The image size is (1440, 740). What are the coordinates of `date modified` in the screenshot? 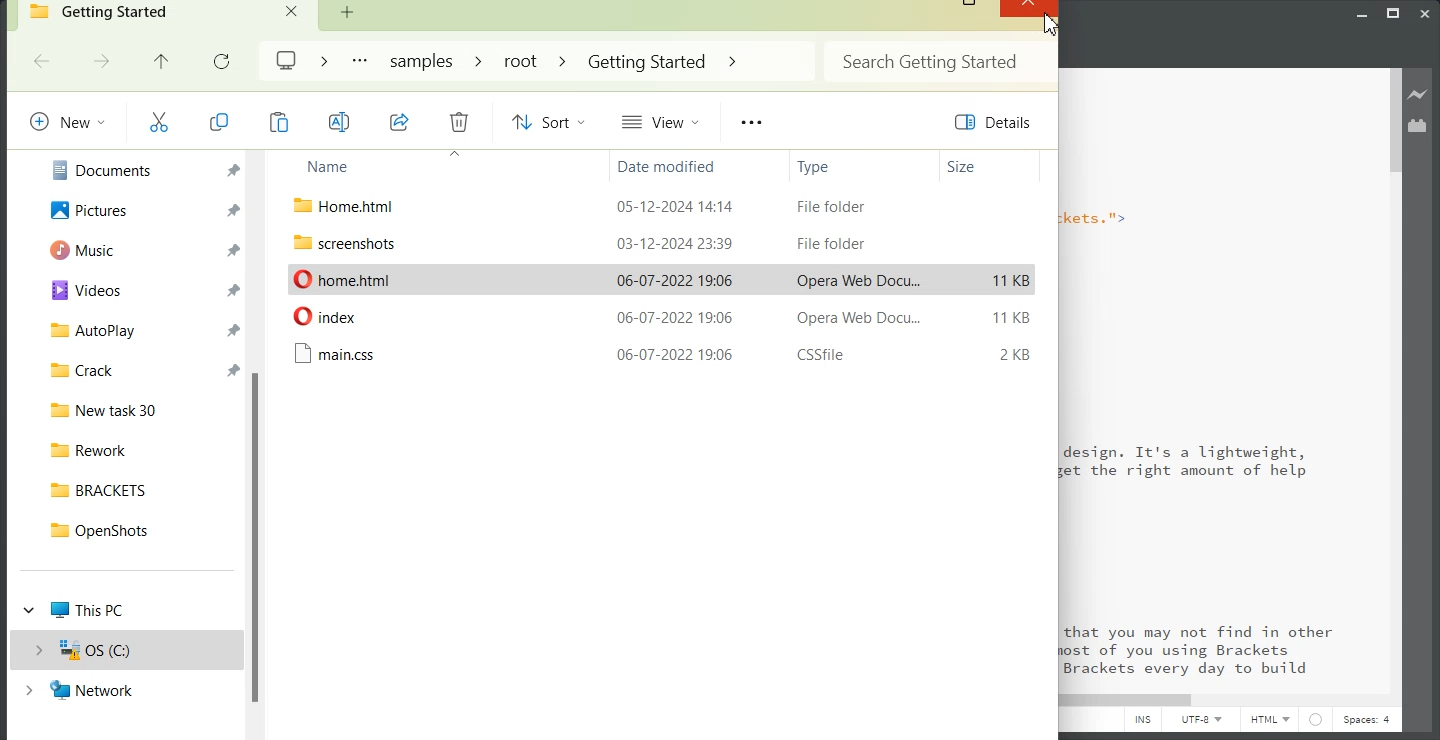 It's located at (666, 354).